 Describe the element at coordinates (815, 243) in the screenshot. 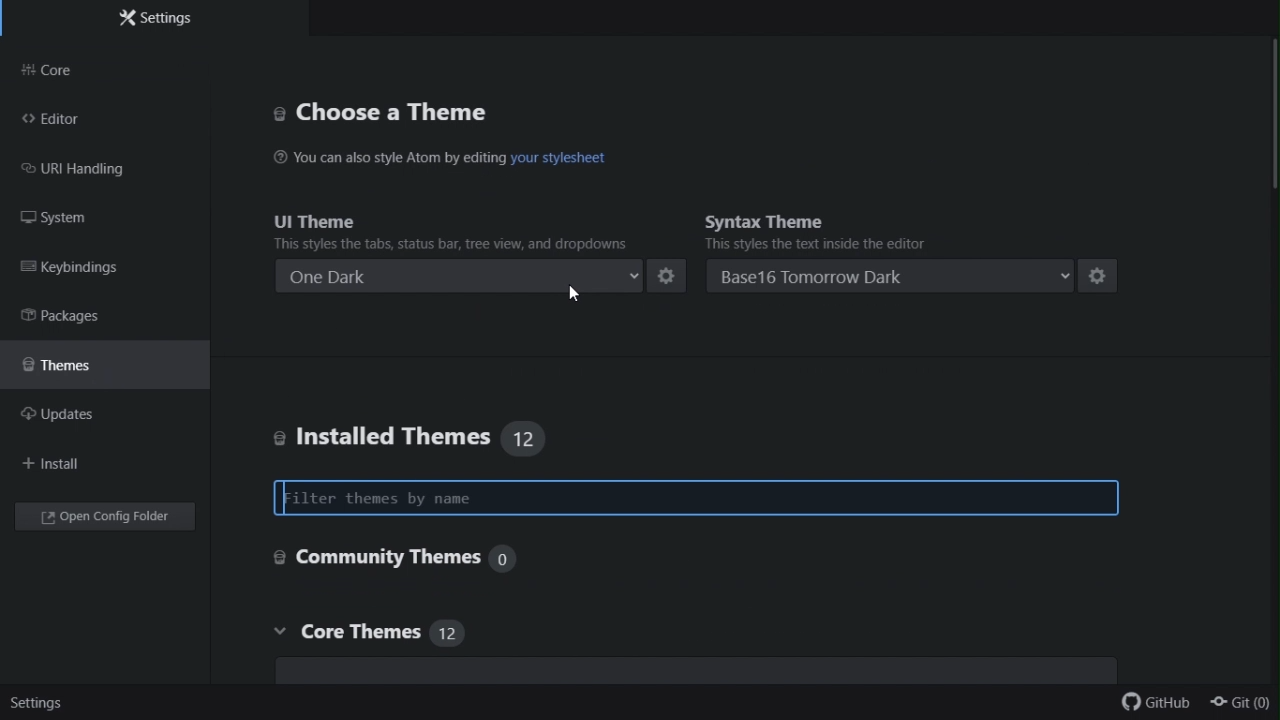

I see `This styles the text inside the editor` at that location.